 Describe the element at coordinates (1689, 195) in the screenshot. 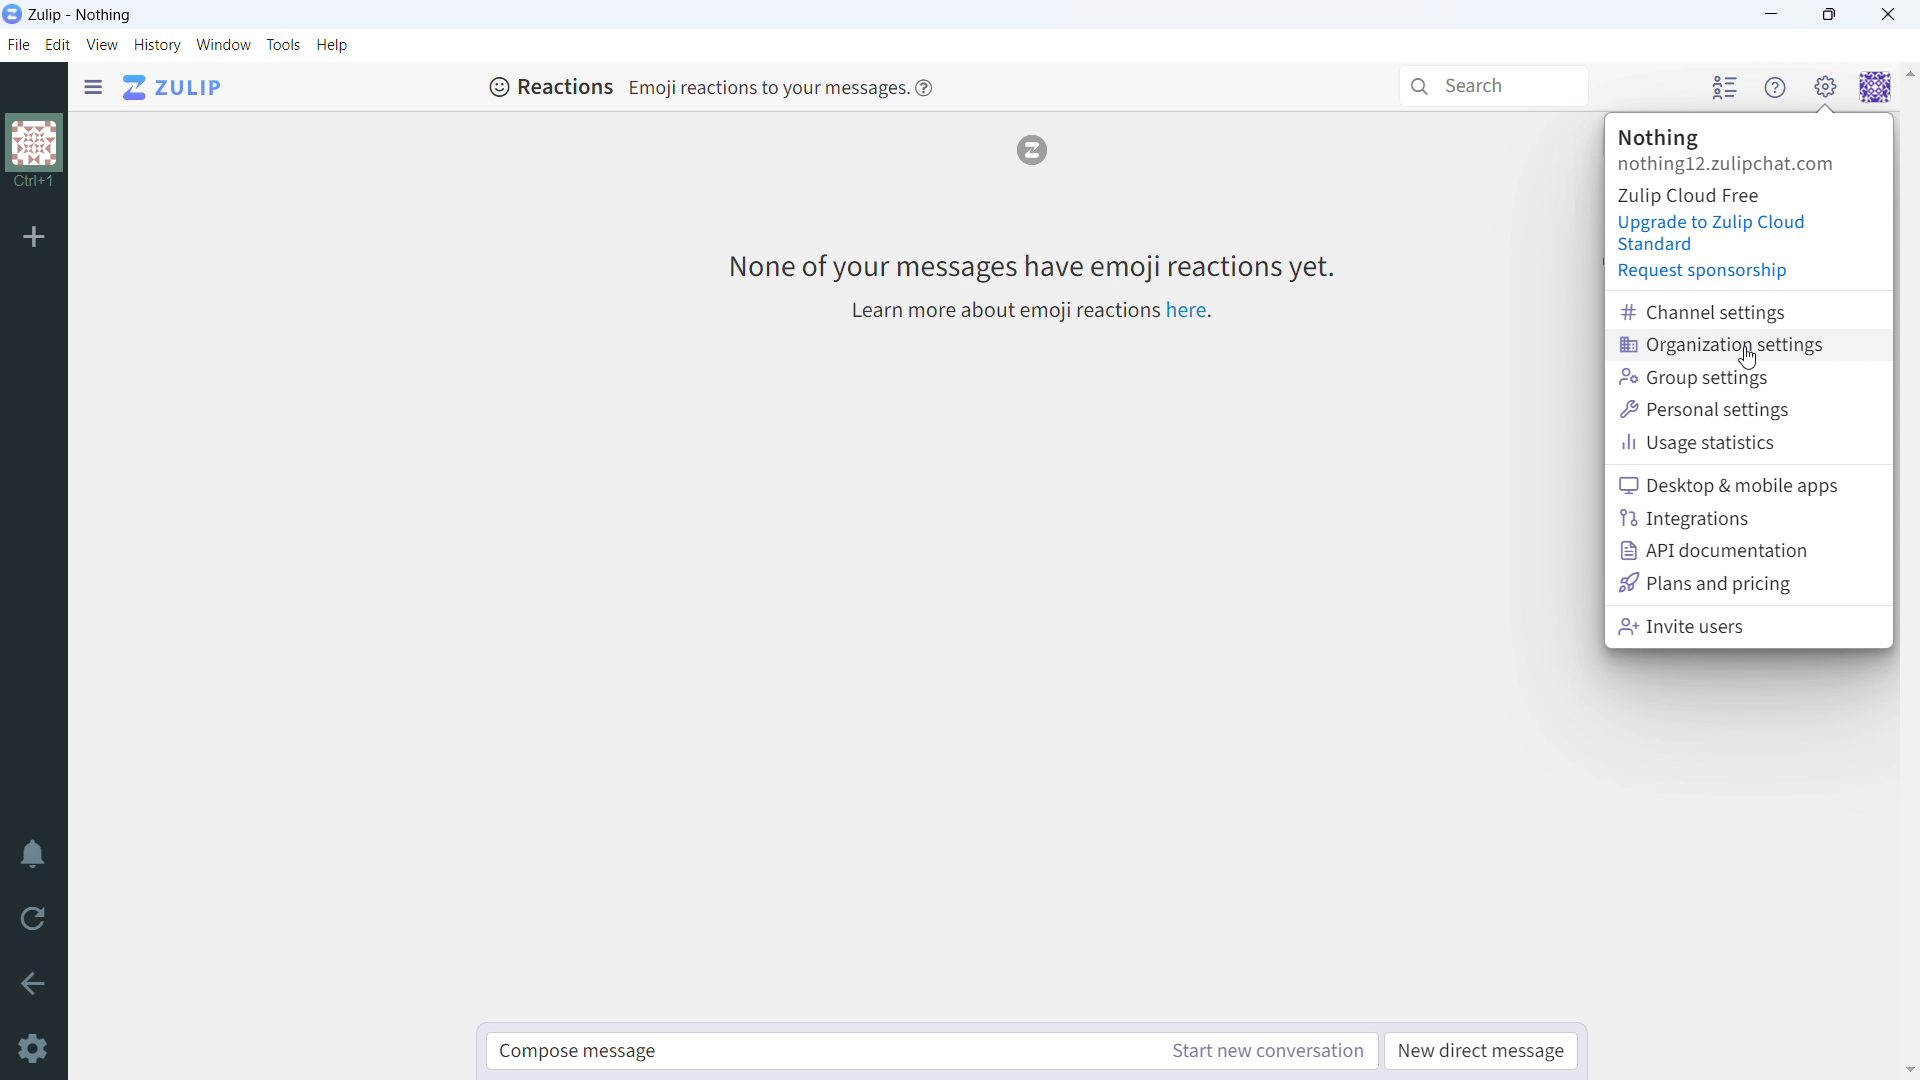

I see `upgrade` at that location.